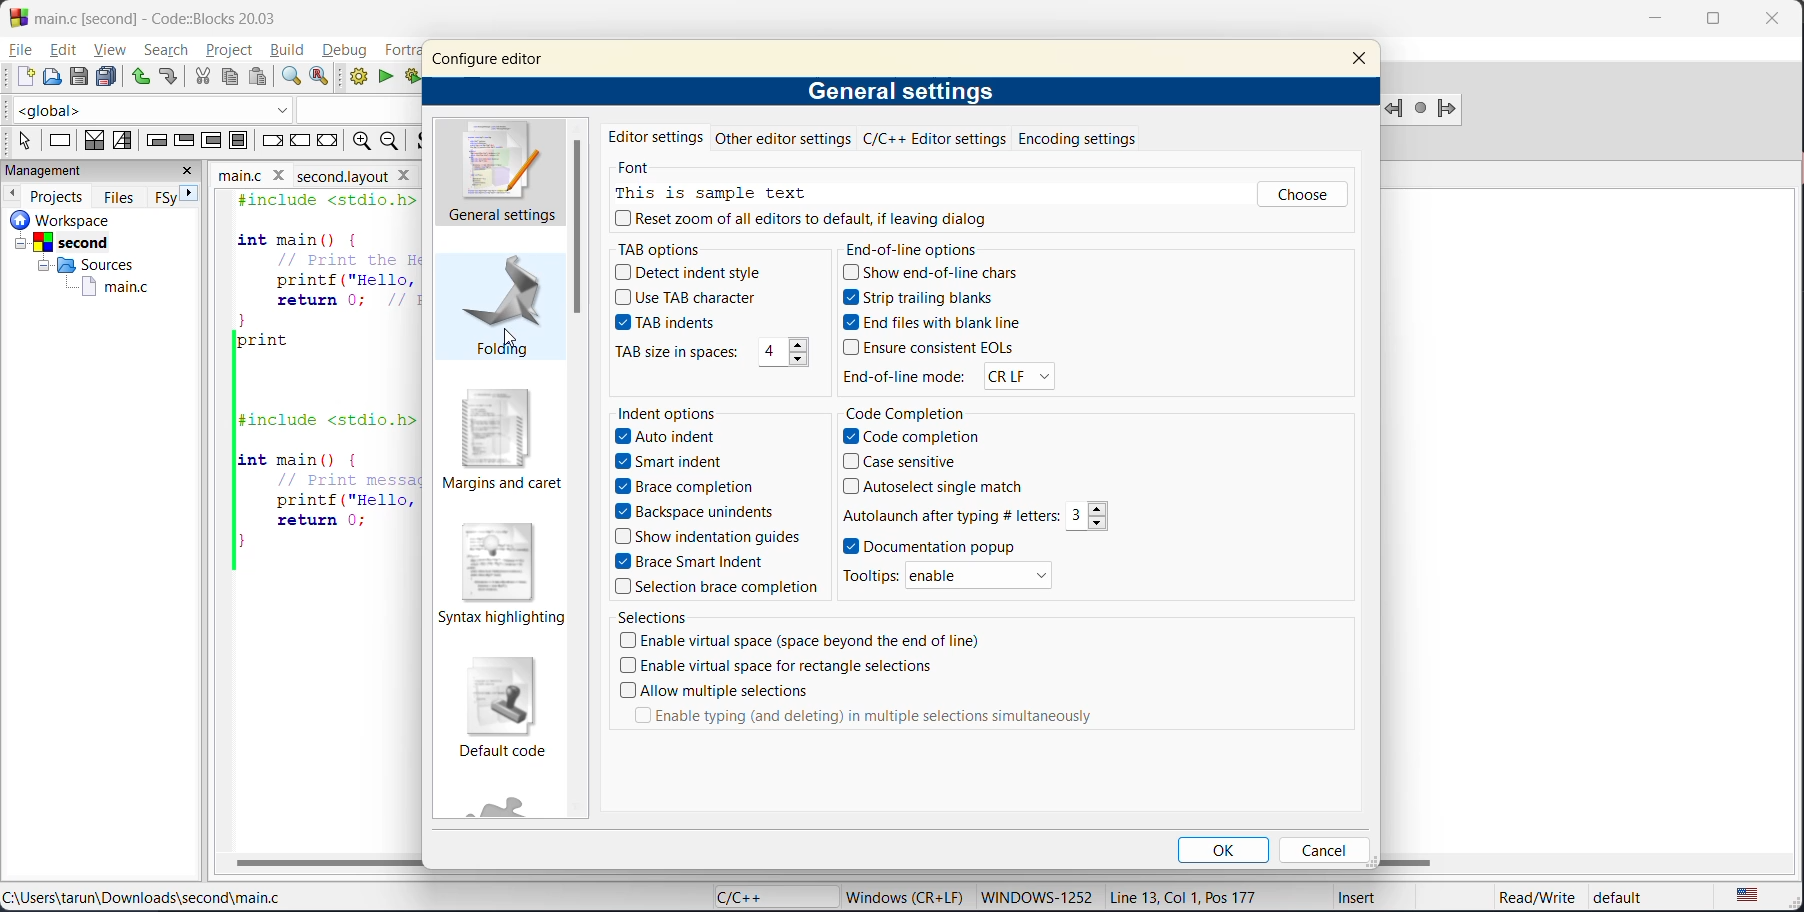 The width and height of the screenshot is (1804, 912). What do you see at coordinates (923, 299) in the screenshot?
I see `Strip trailing blanks` at bounding box center [923, 299].